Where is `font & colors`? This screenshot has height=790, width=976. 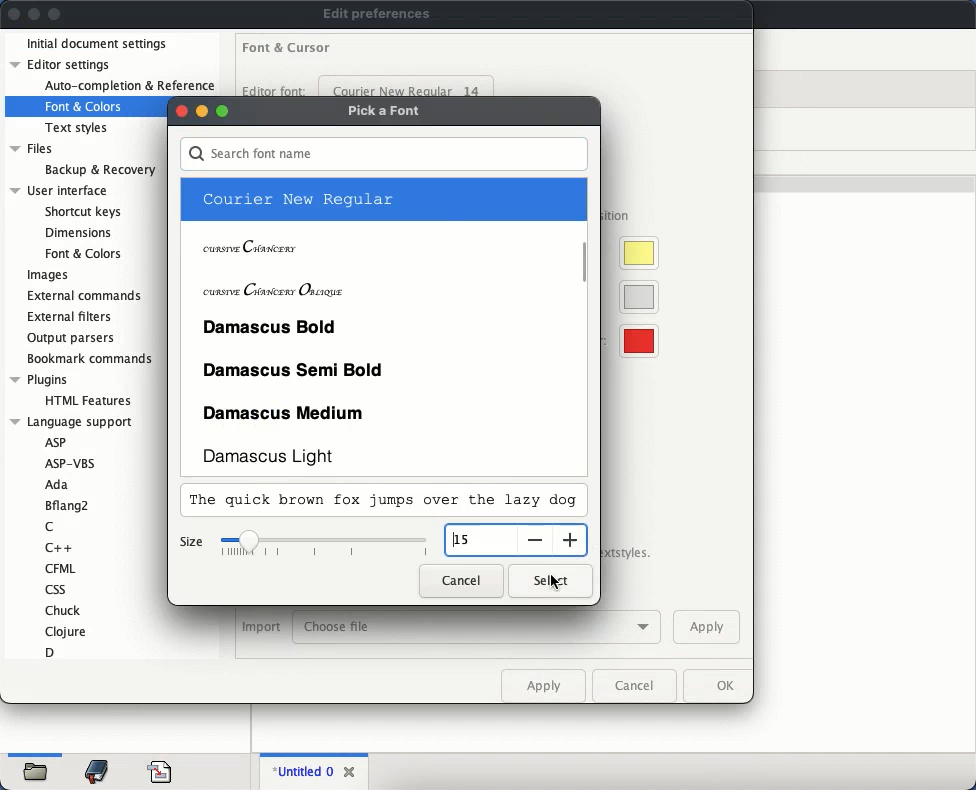 font & colors is located at coordinates (82, 253).